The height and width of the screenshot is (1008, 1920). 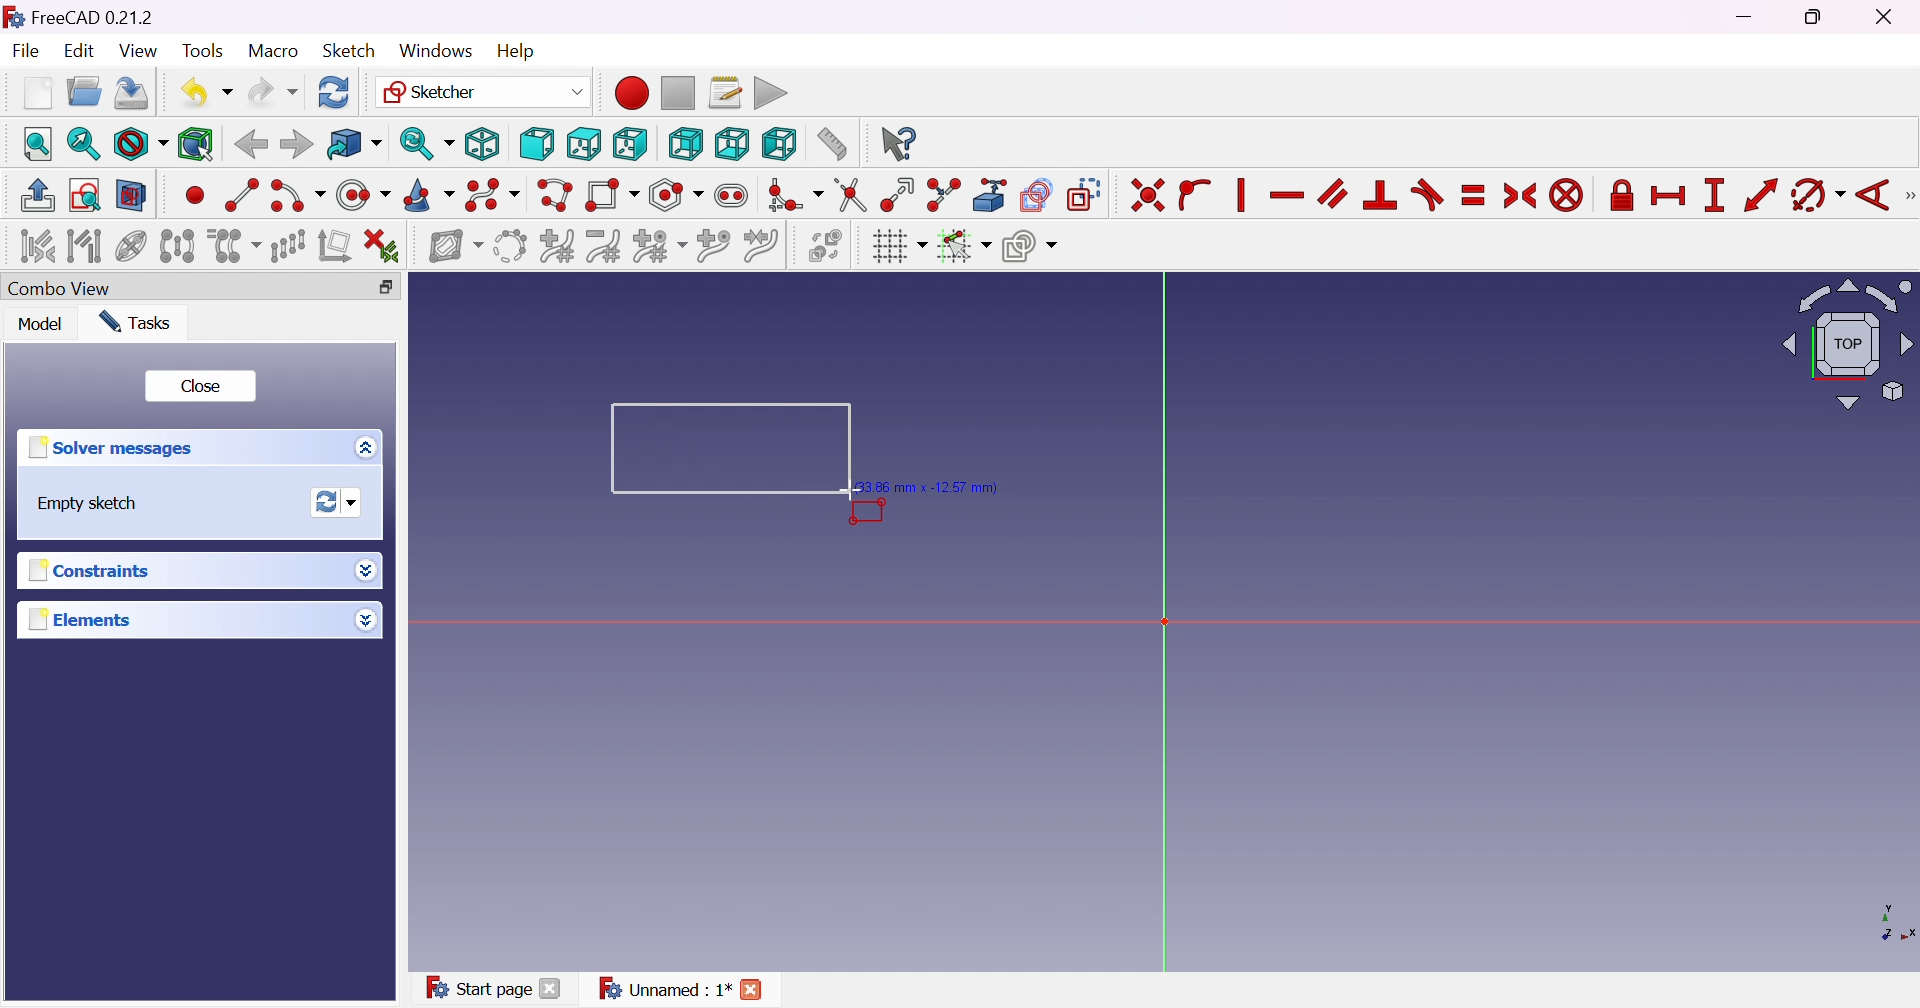 What do you see at coordinates (138, 143) in the screenshot?
I see `Fit style` at bounding box center [138, 143].